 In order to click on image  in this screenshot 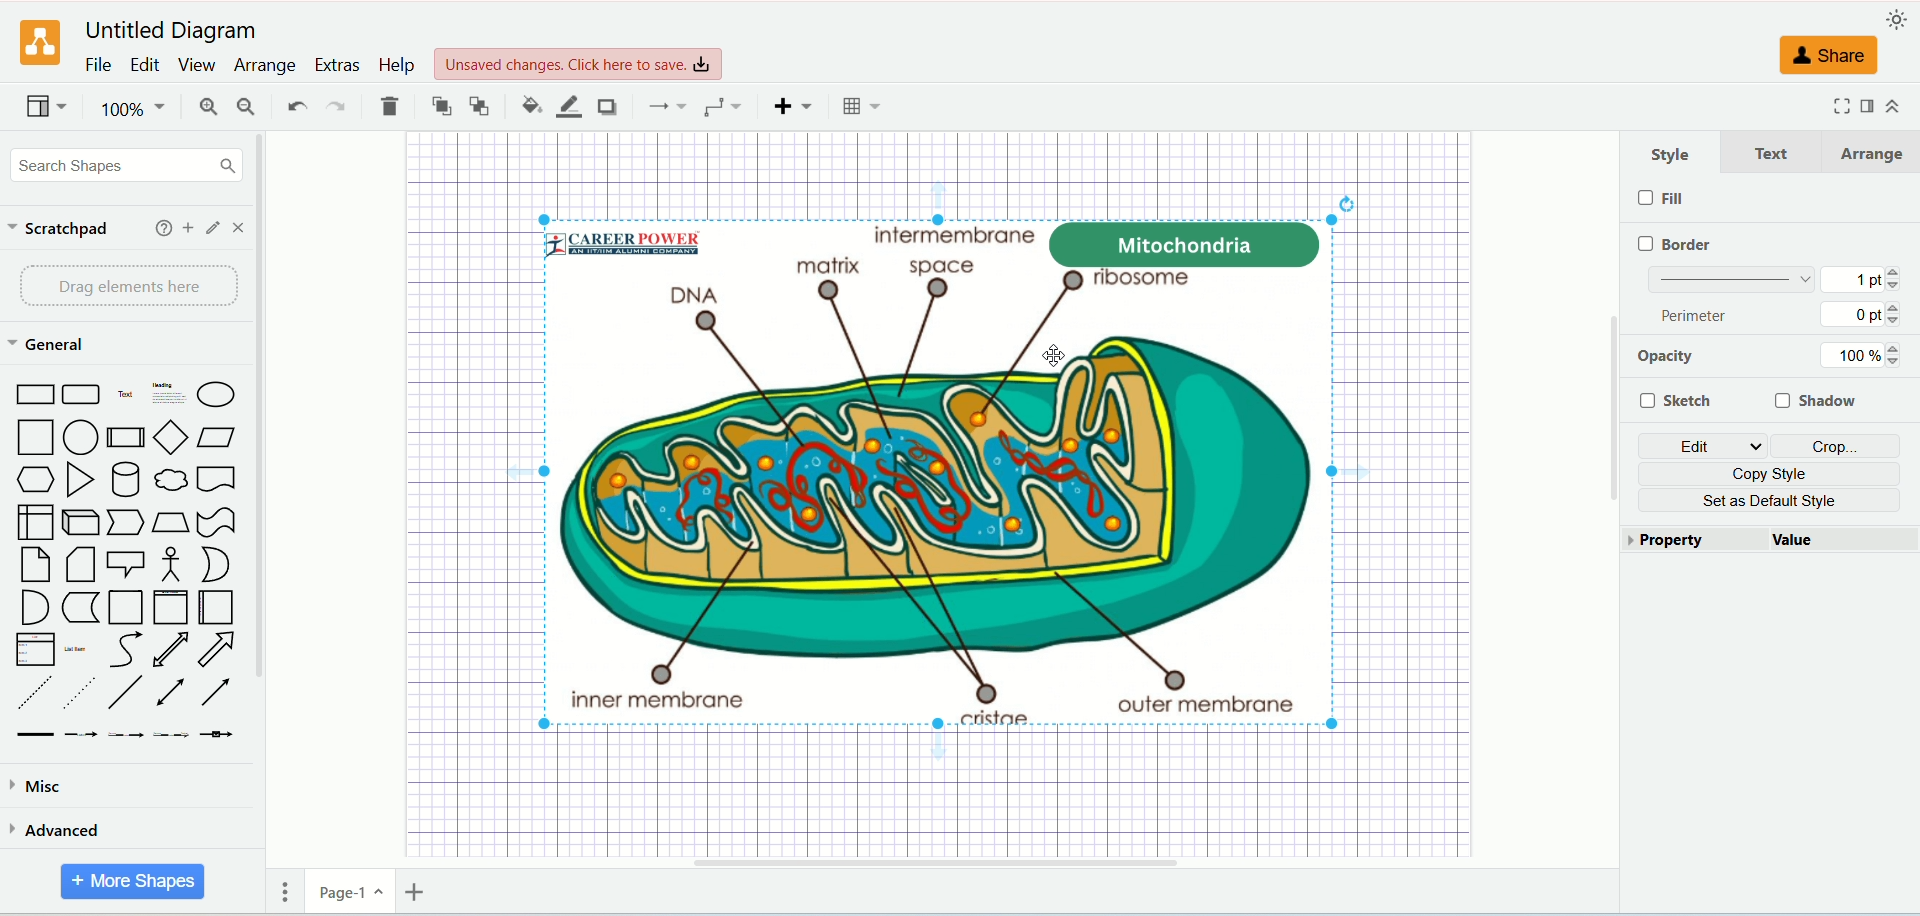, I will do `click(944, 467)`.